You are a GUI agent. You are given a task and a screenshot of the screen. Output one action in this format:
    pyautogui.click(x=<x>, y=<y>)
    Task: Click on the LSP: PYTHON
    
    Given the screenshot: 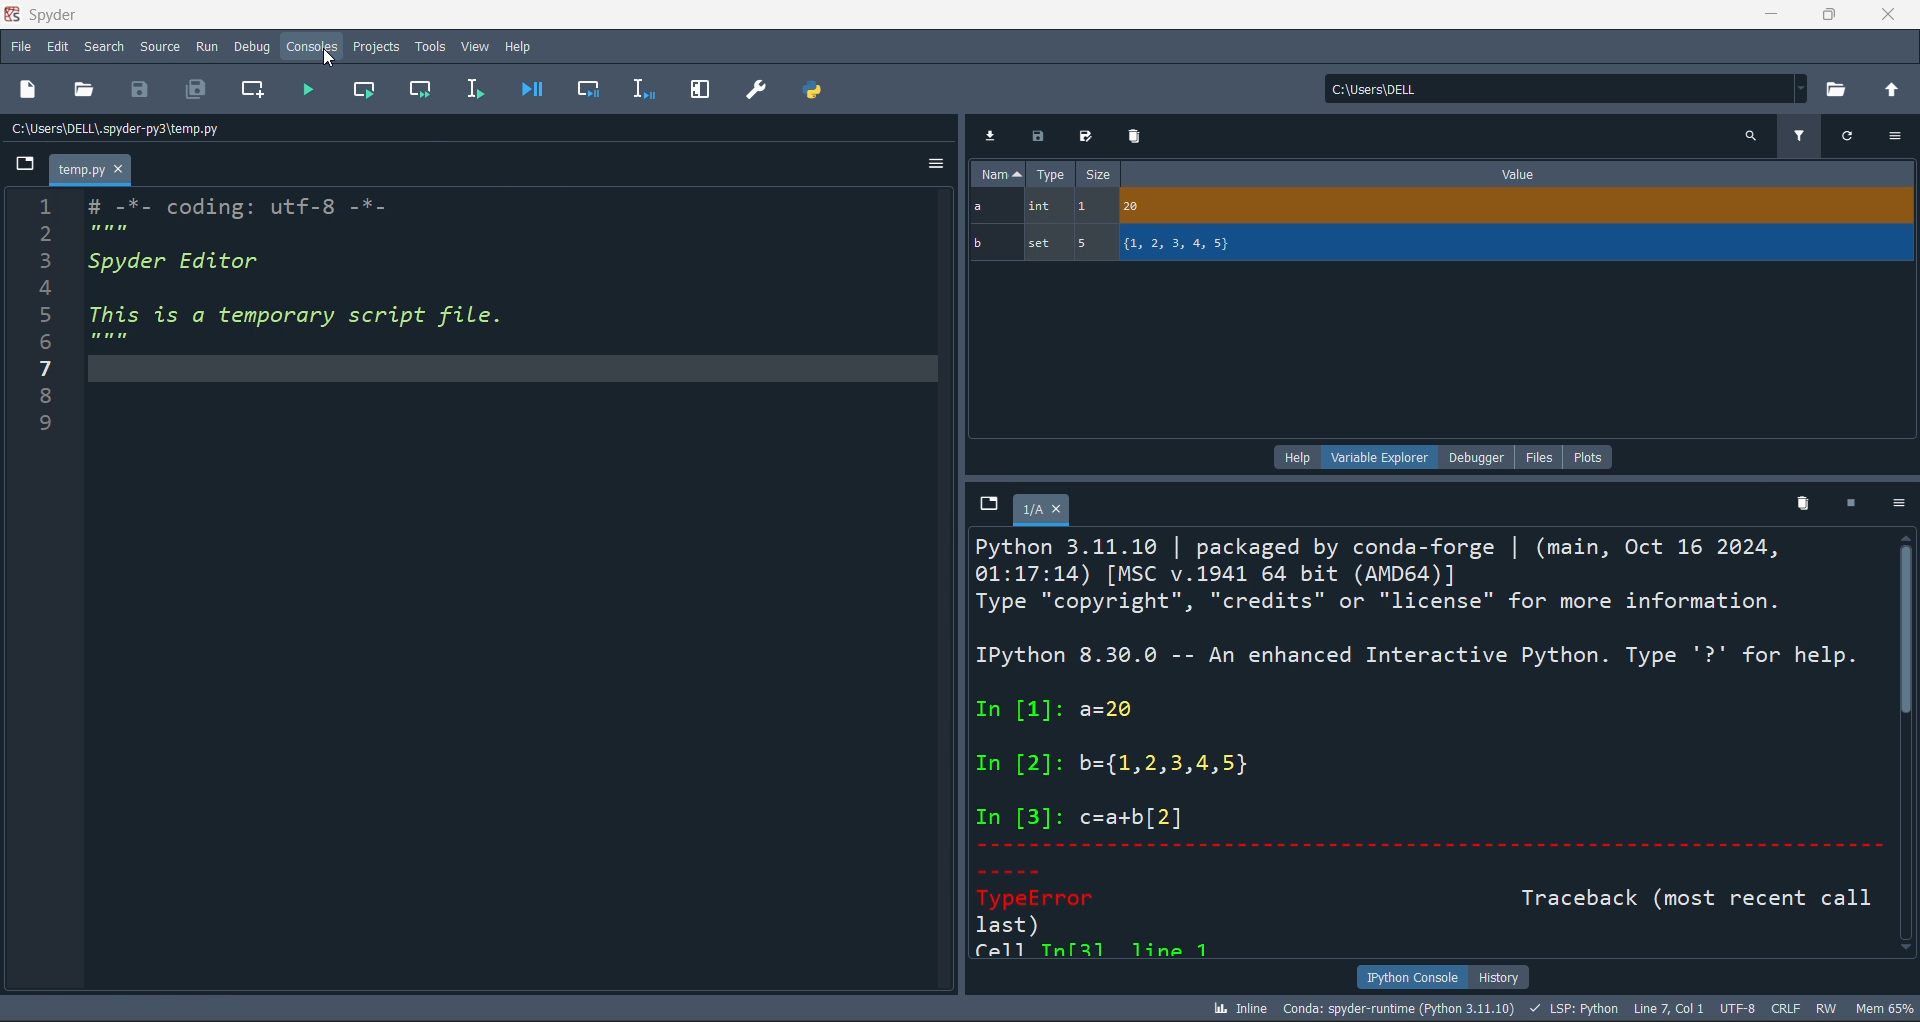 What is the action you would take?
    pyautogui.click(x=1574, y=1007)
    